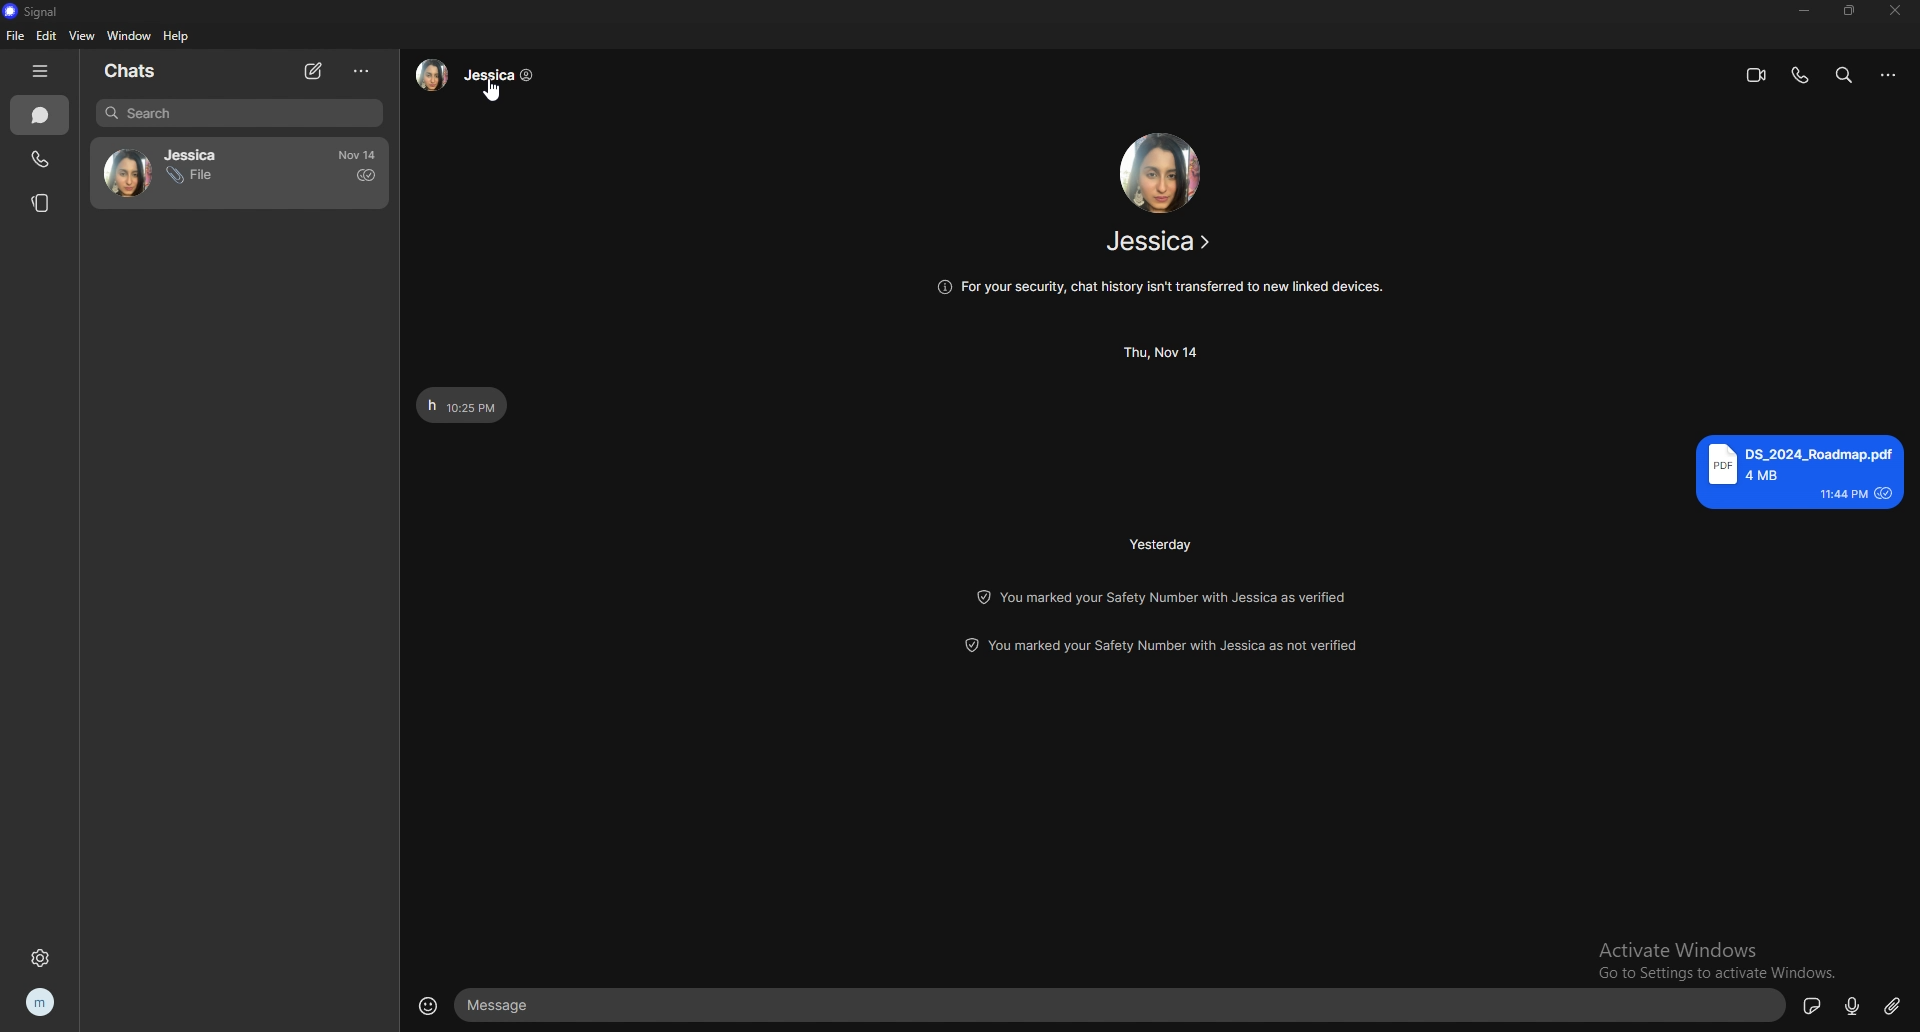 The width and height of the screenshot is (1920, 1032). What do you see at coordinates (175, 37) in the screenshot?
I see `help` at bounding box center [175, 37].